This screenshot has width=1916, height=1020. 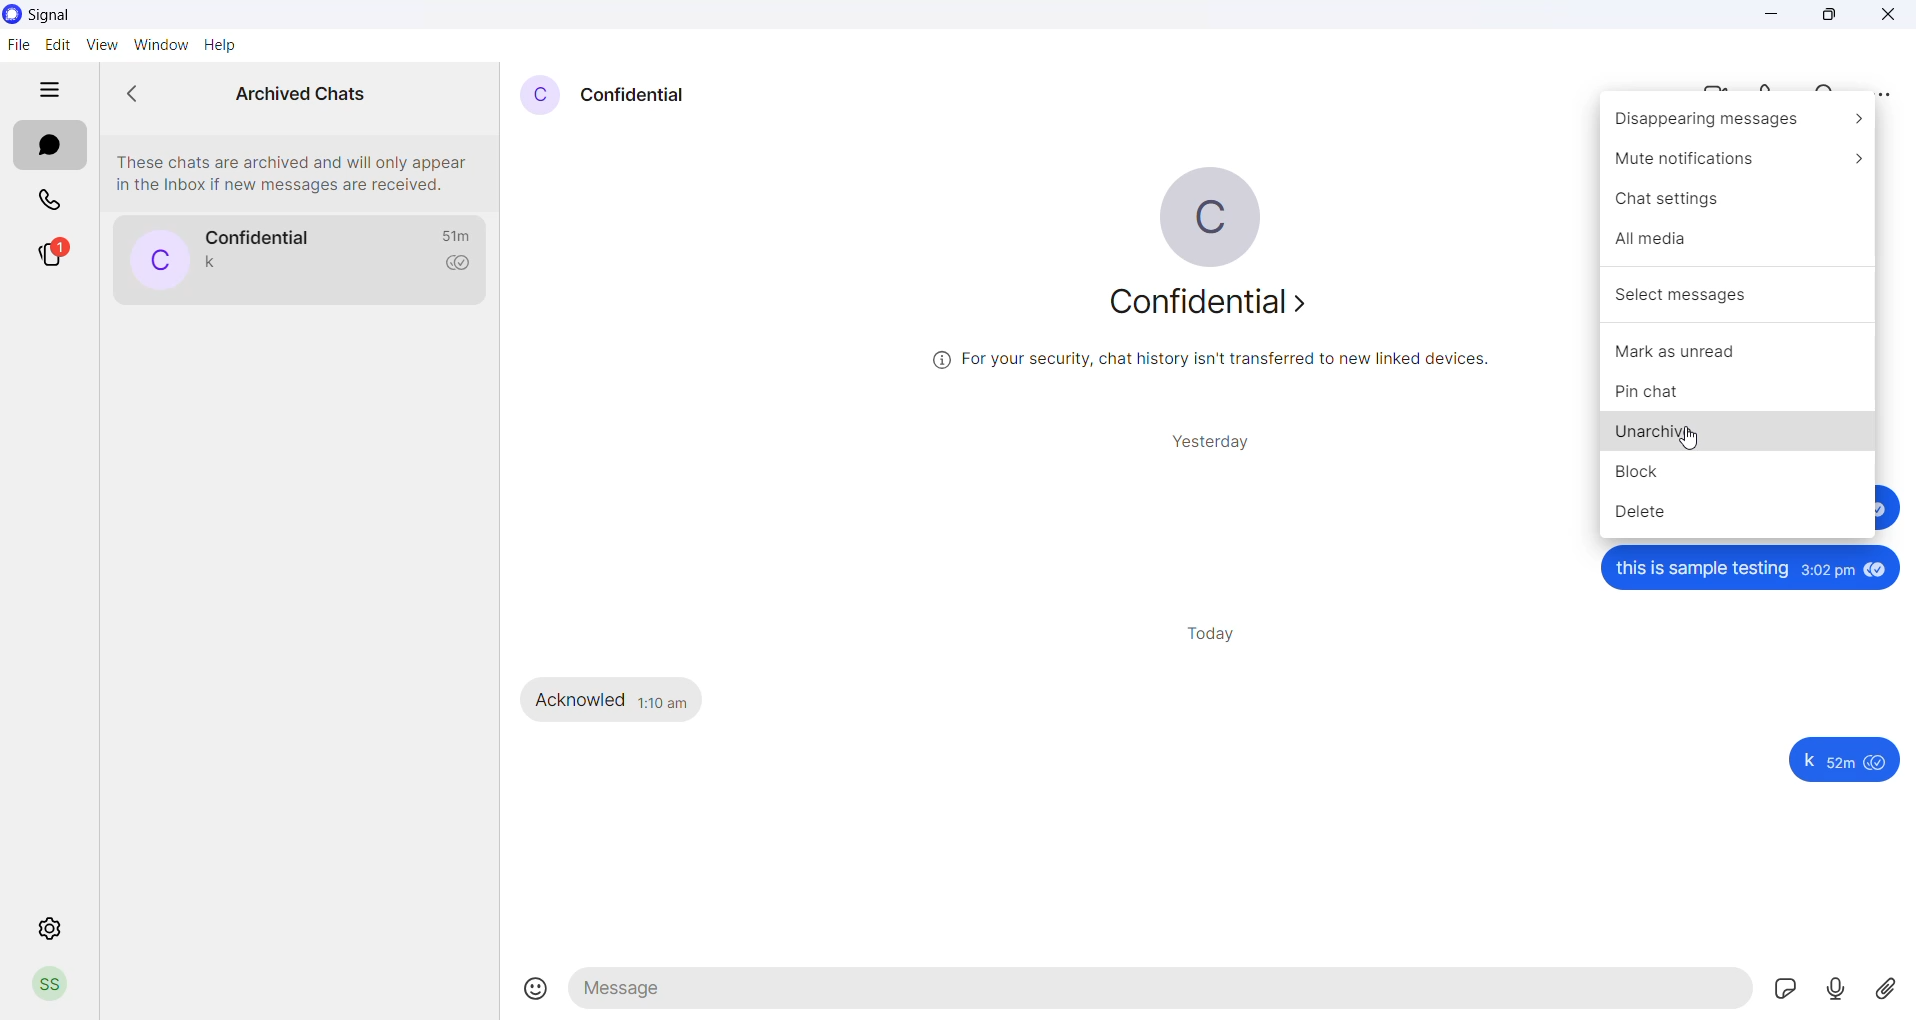 What do you see at coordinates (159, 44) in the screenshot?
I see `window` at bounding box center [159, 44].